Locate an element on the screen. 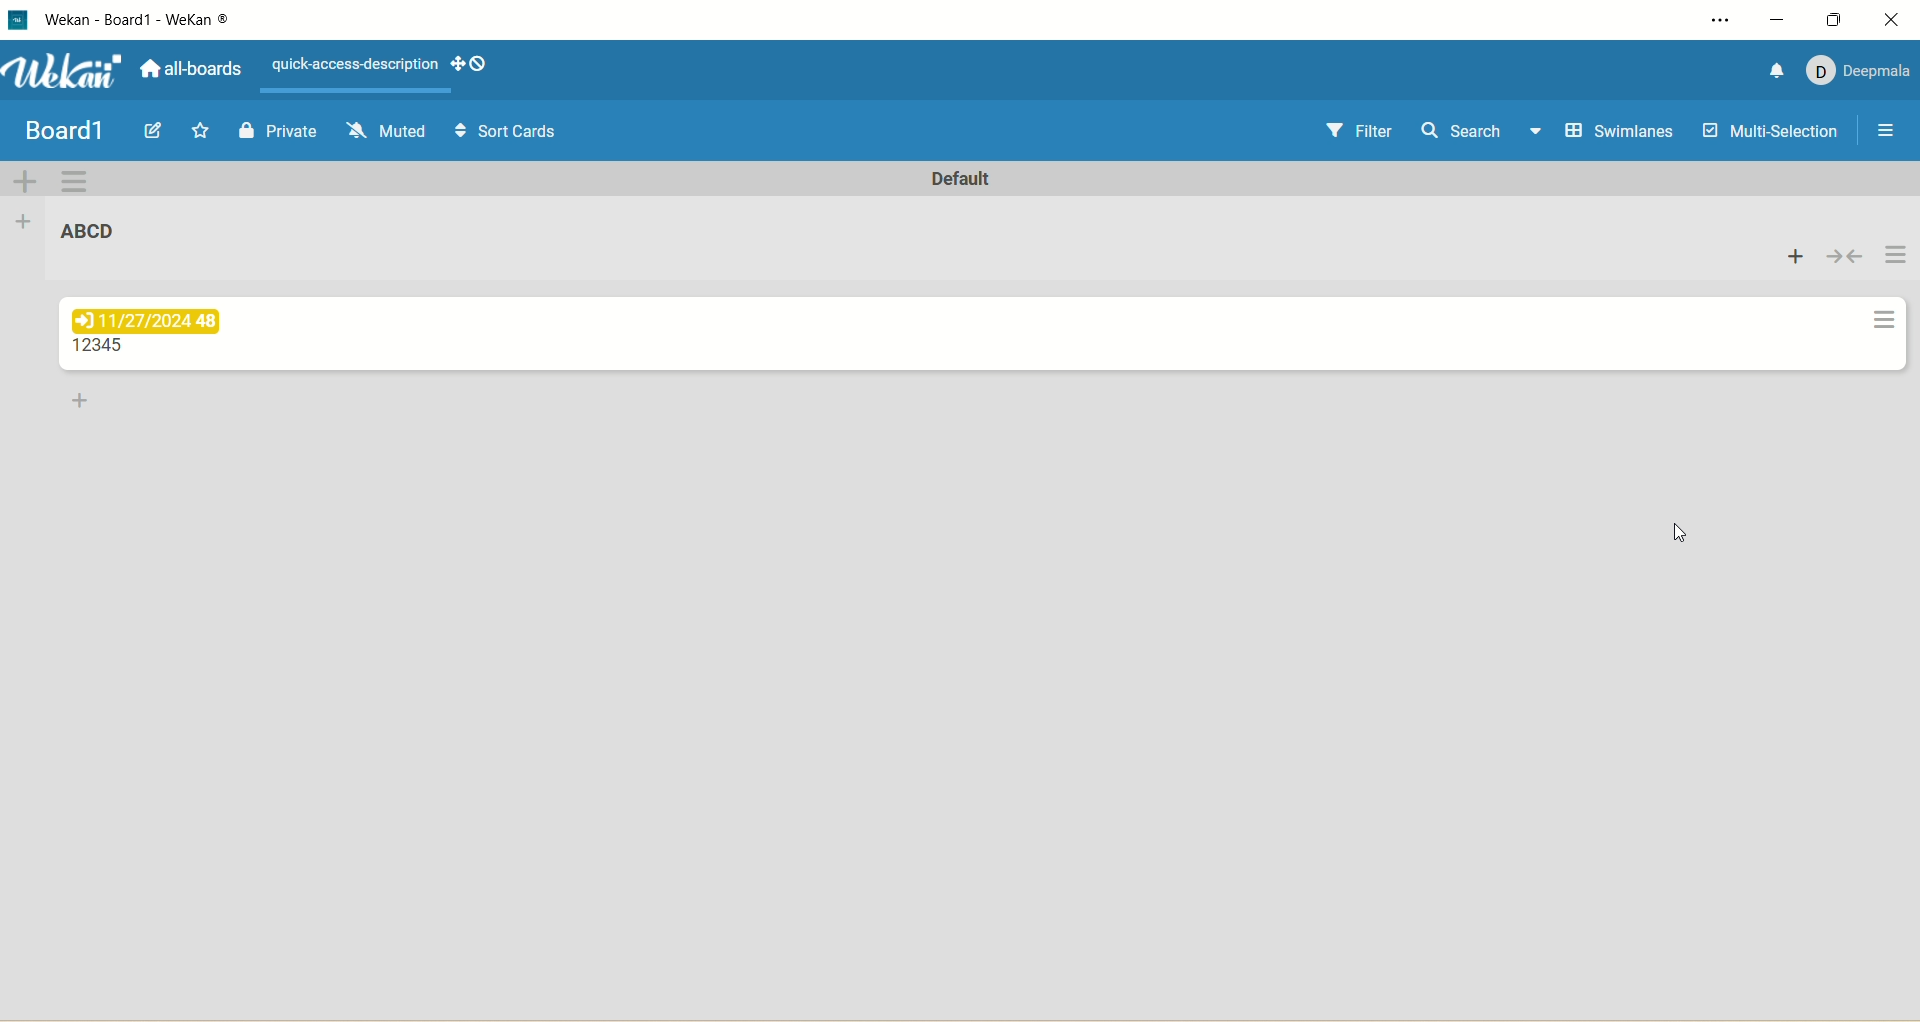  list title is located at coordinates (89, 230).